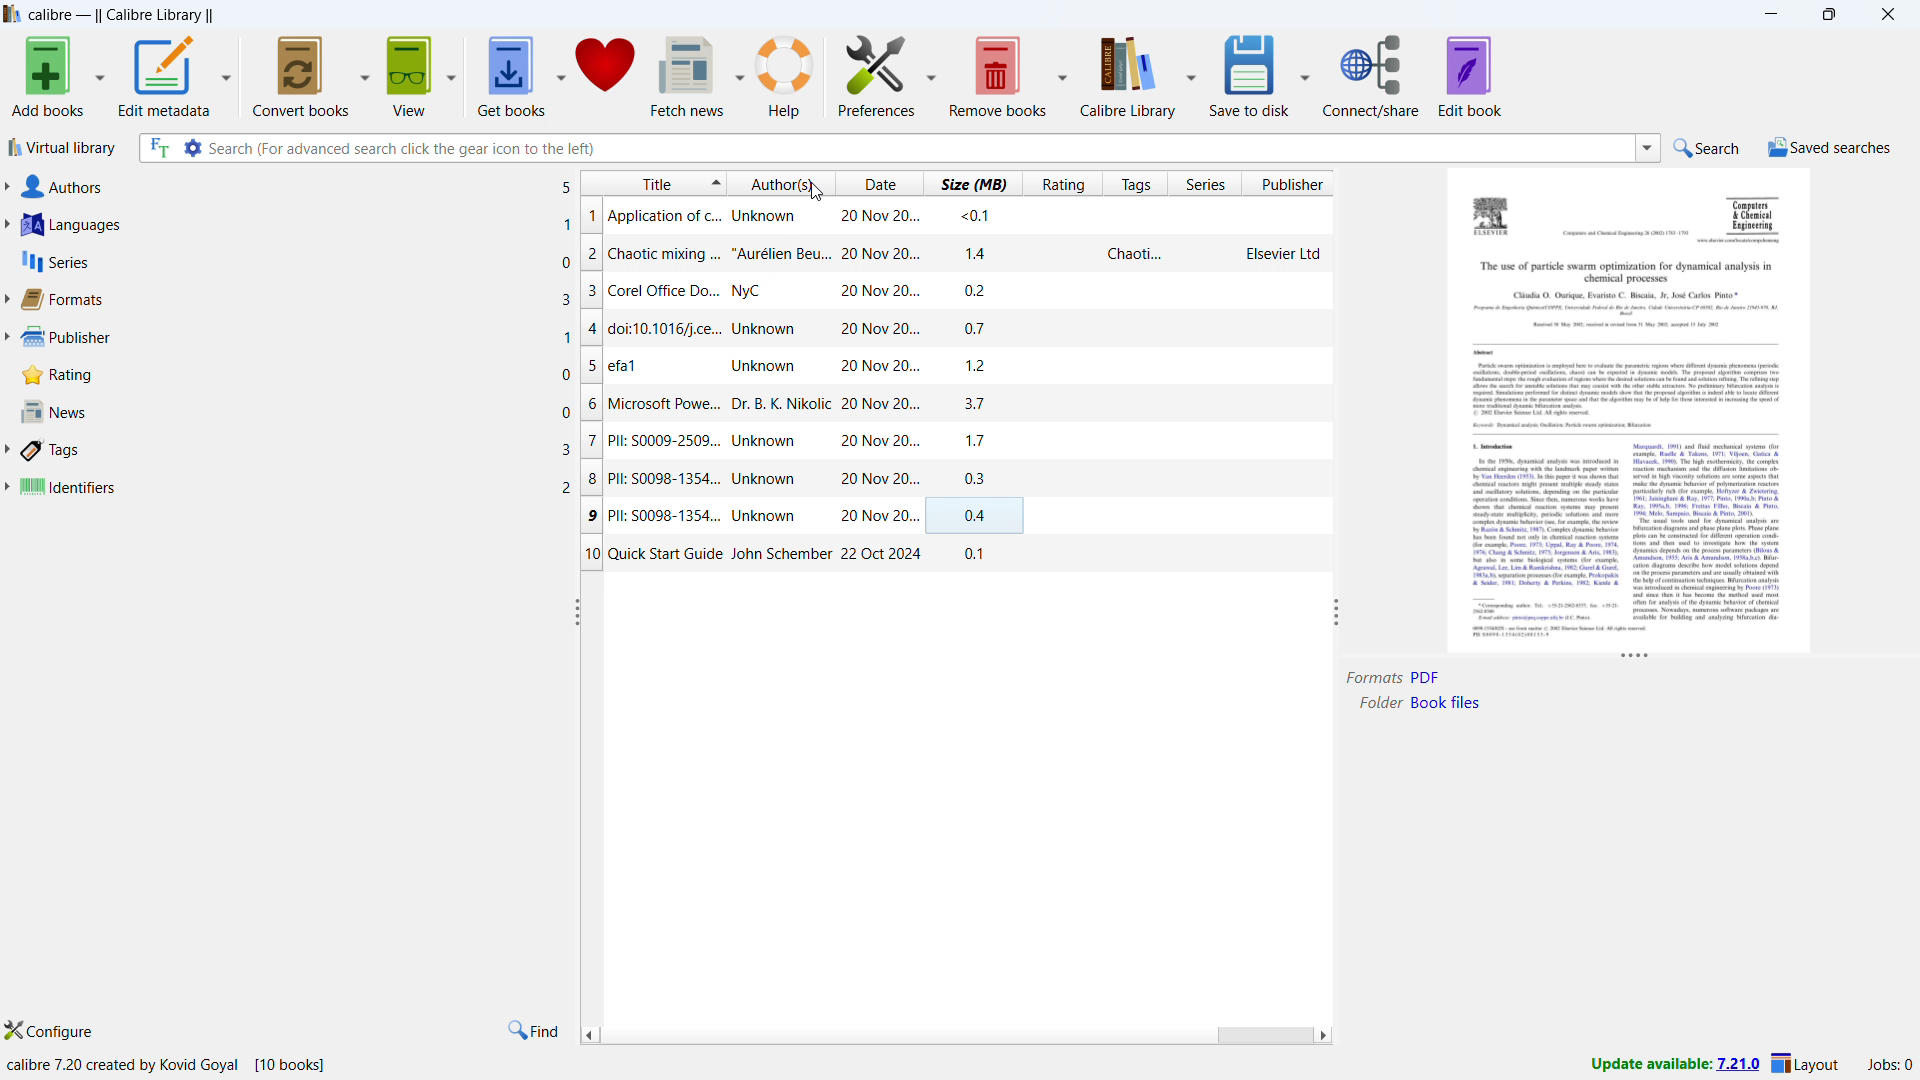 This screenshot has height=1080, width=1920. I want to click on fetch news, so click(687, 75).